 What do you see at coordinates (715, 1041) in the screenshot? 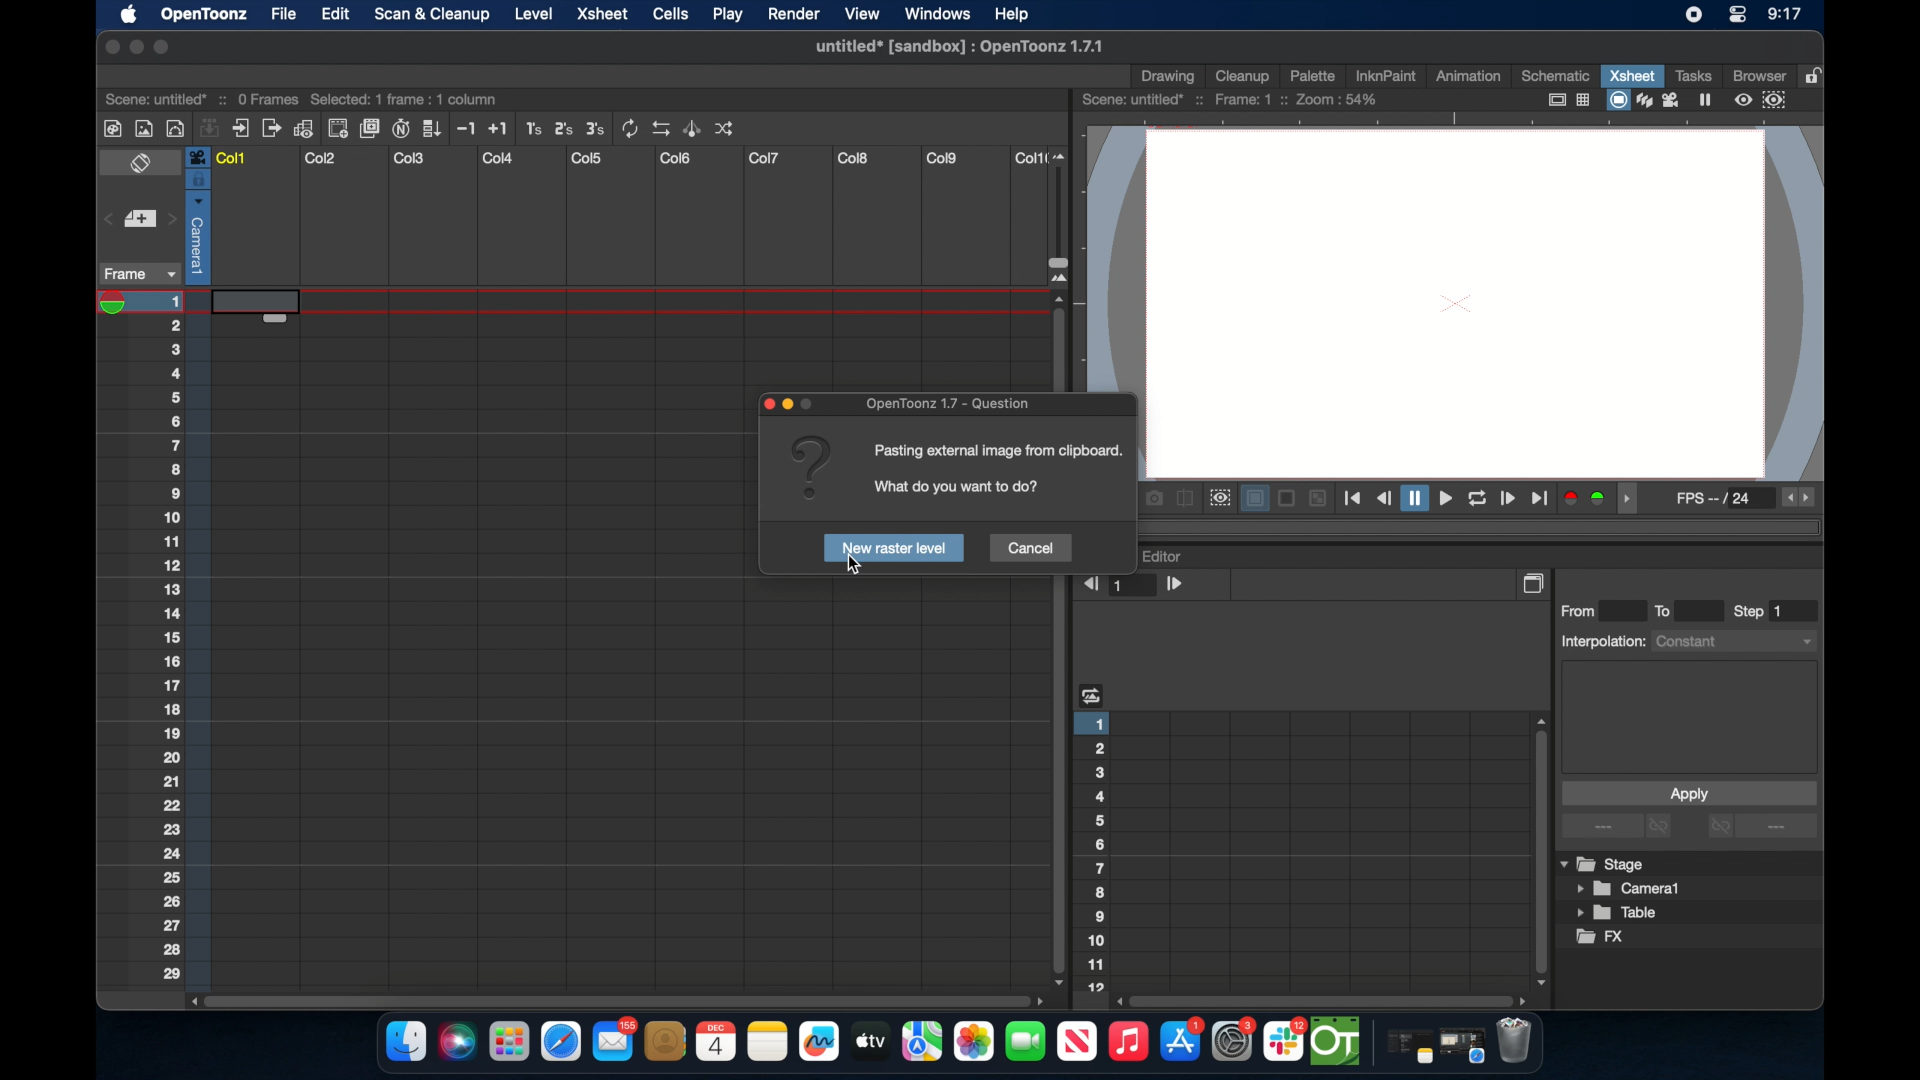
I see `calendar` at bounding box center [715, 1041].